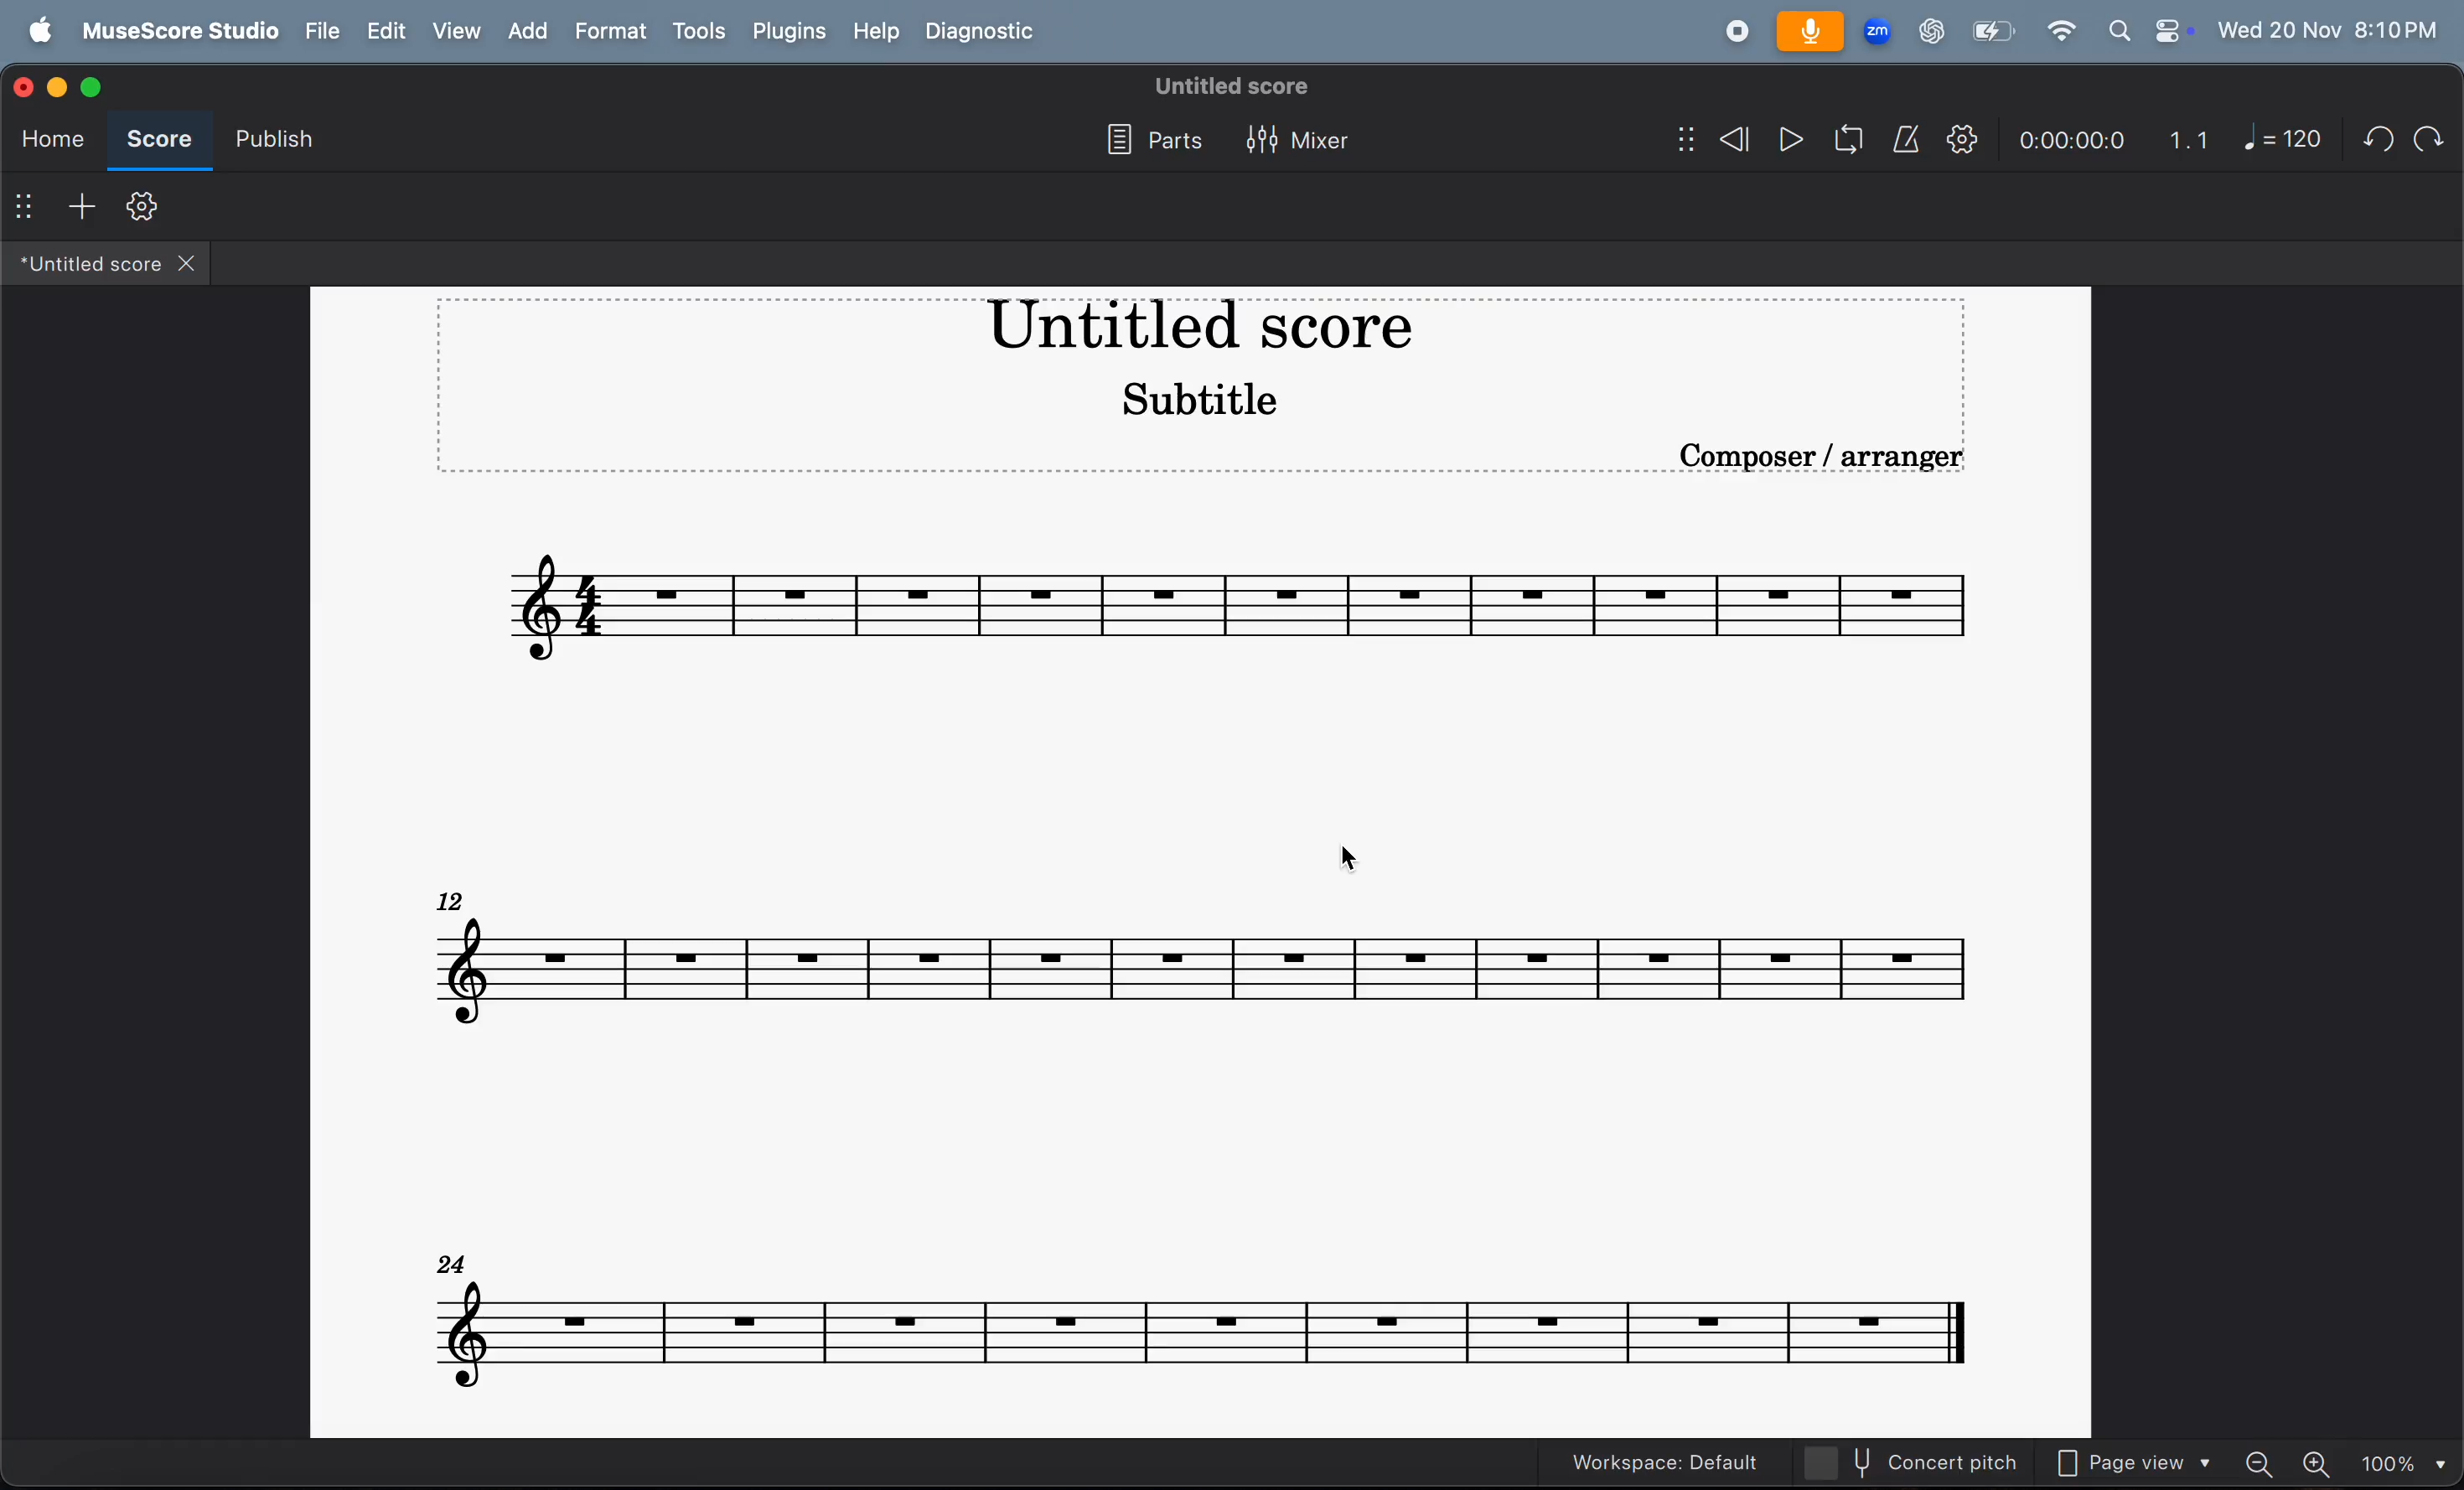 This screenshot has width=2464, height=1490. I want to click on plugons, so click(792, 32).